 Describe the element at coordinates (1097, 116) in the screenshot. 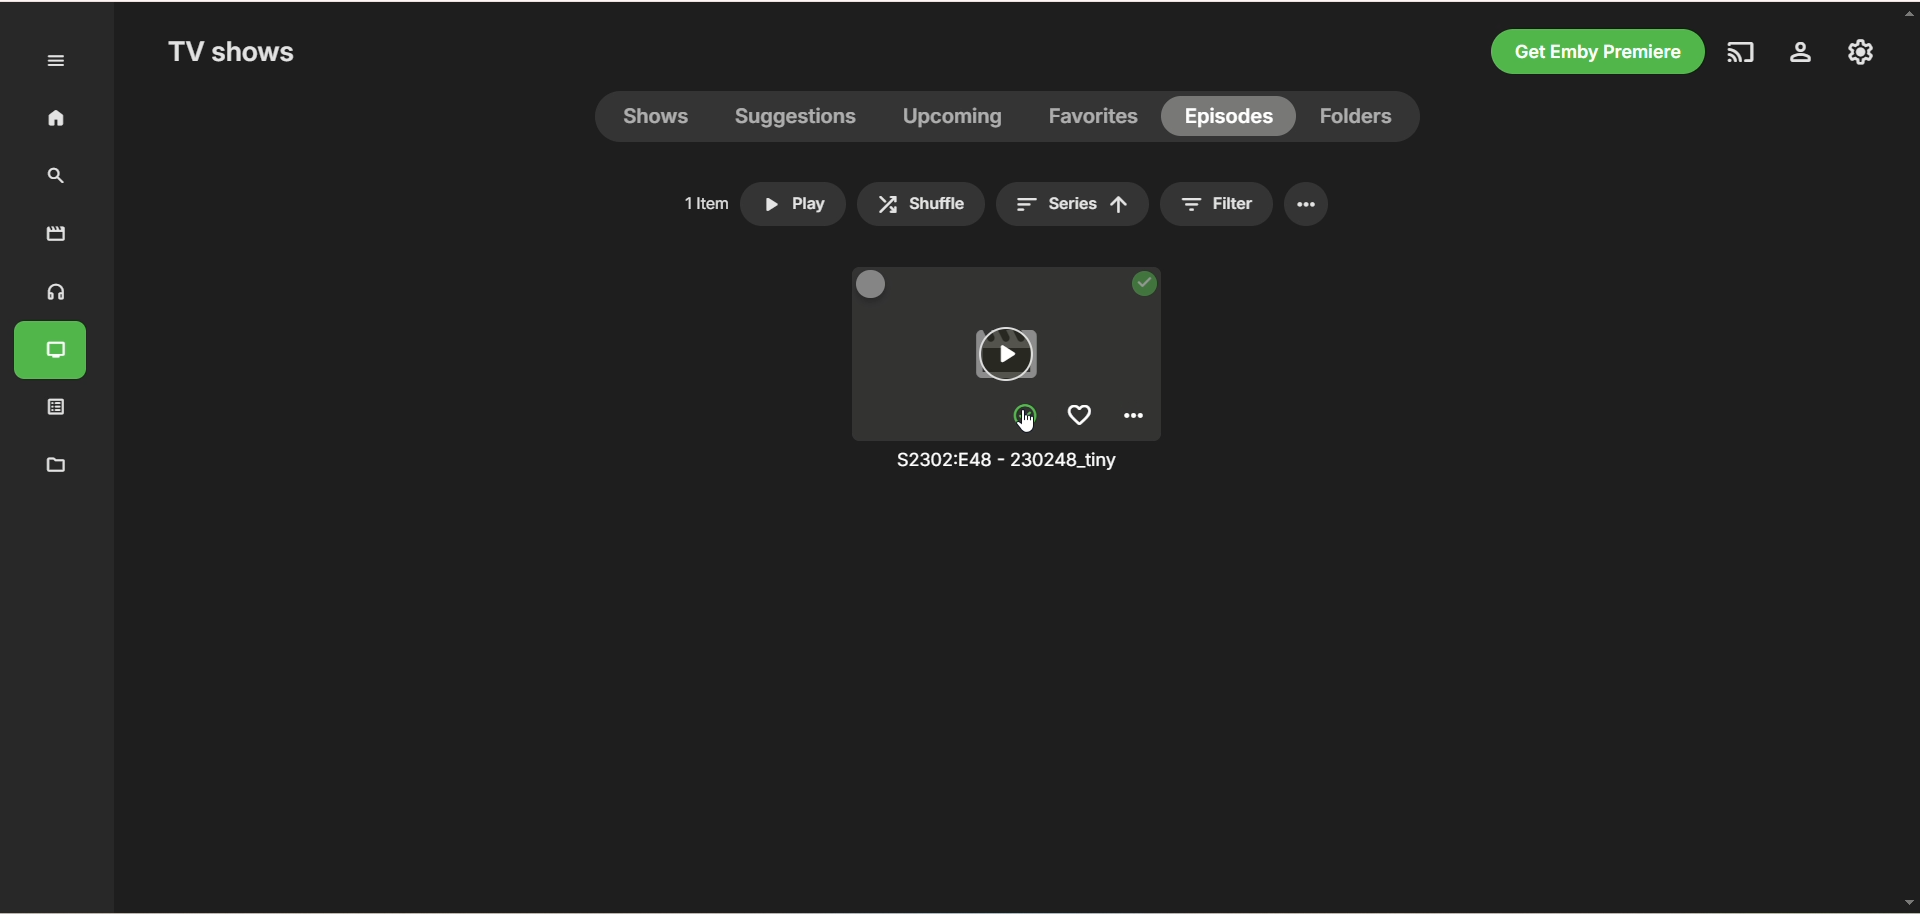

I see `favorites` at that location.